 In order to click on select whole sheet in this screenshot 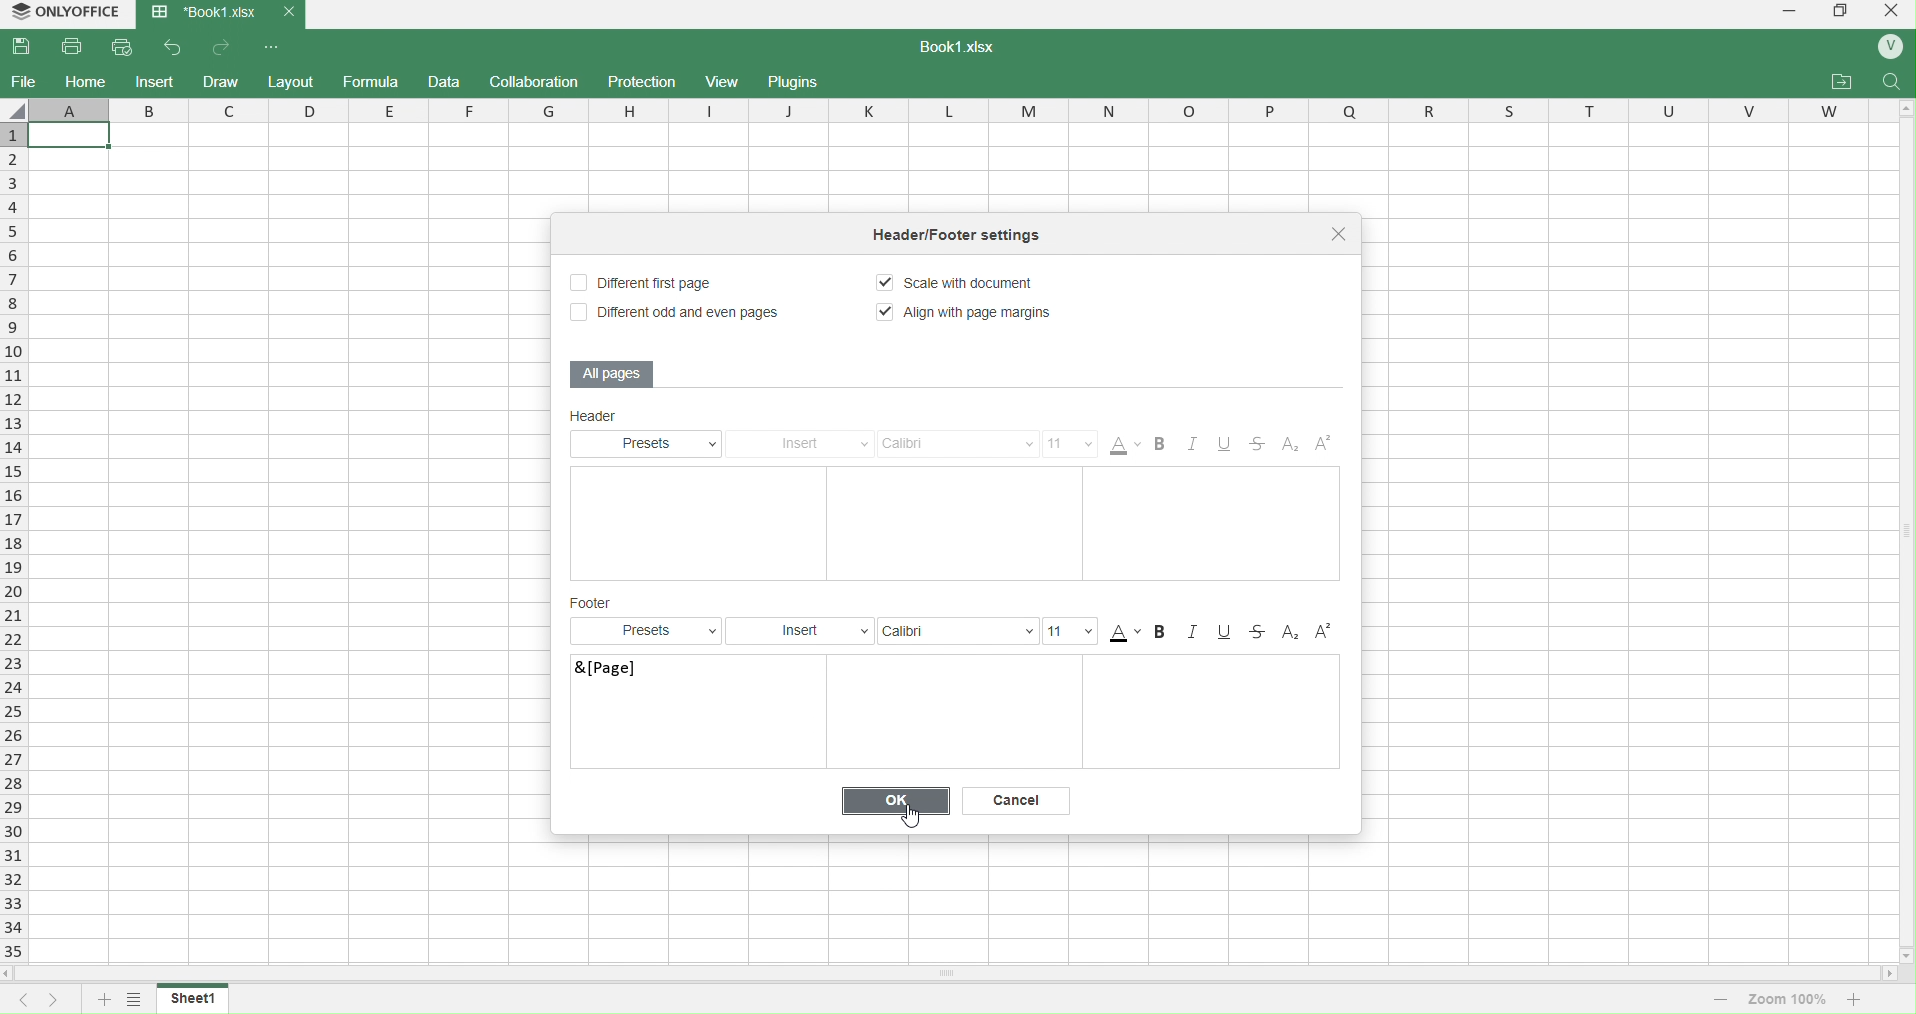, I will do `click(16, 109)`.